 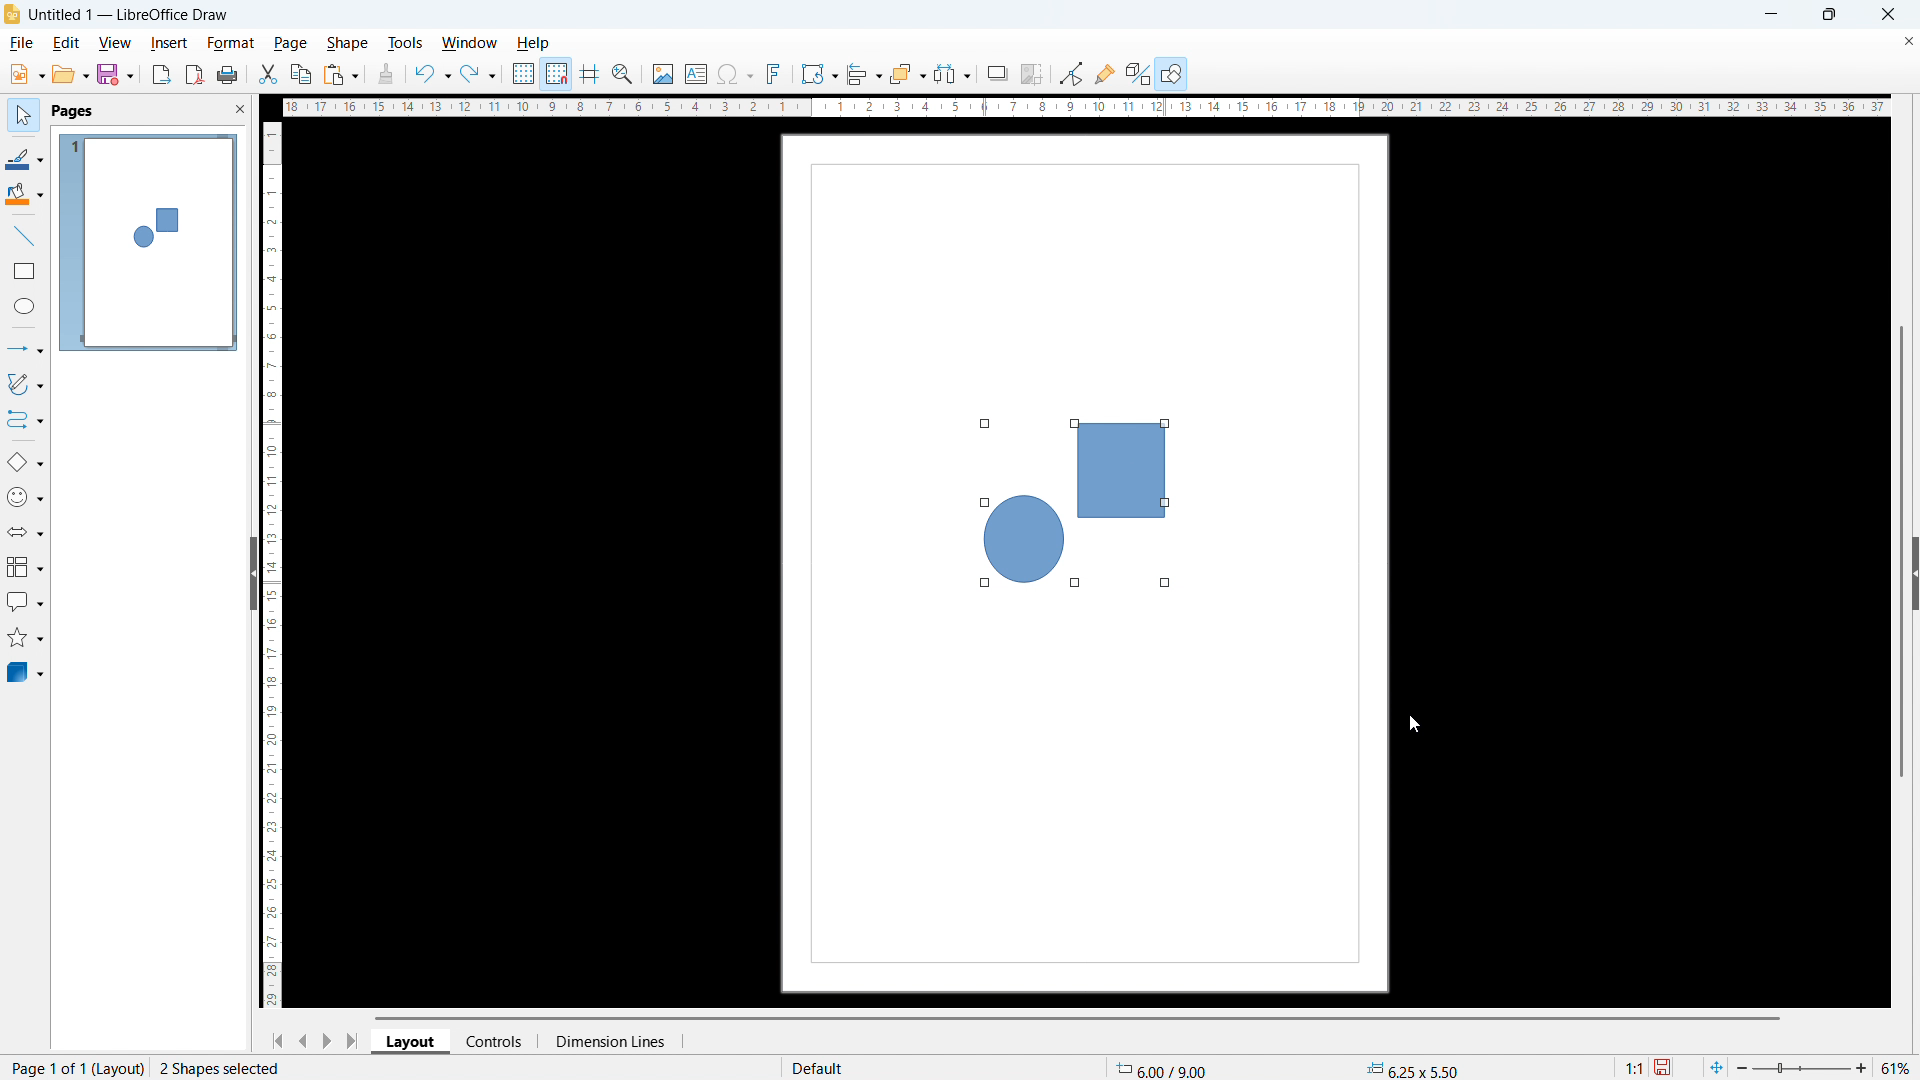 What do you see at coordinates (1666, 1068) in the screenshot?
I see `save` at bounding box center [1666, 1068].